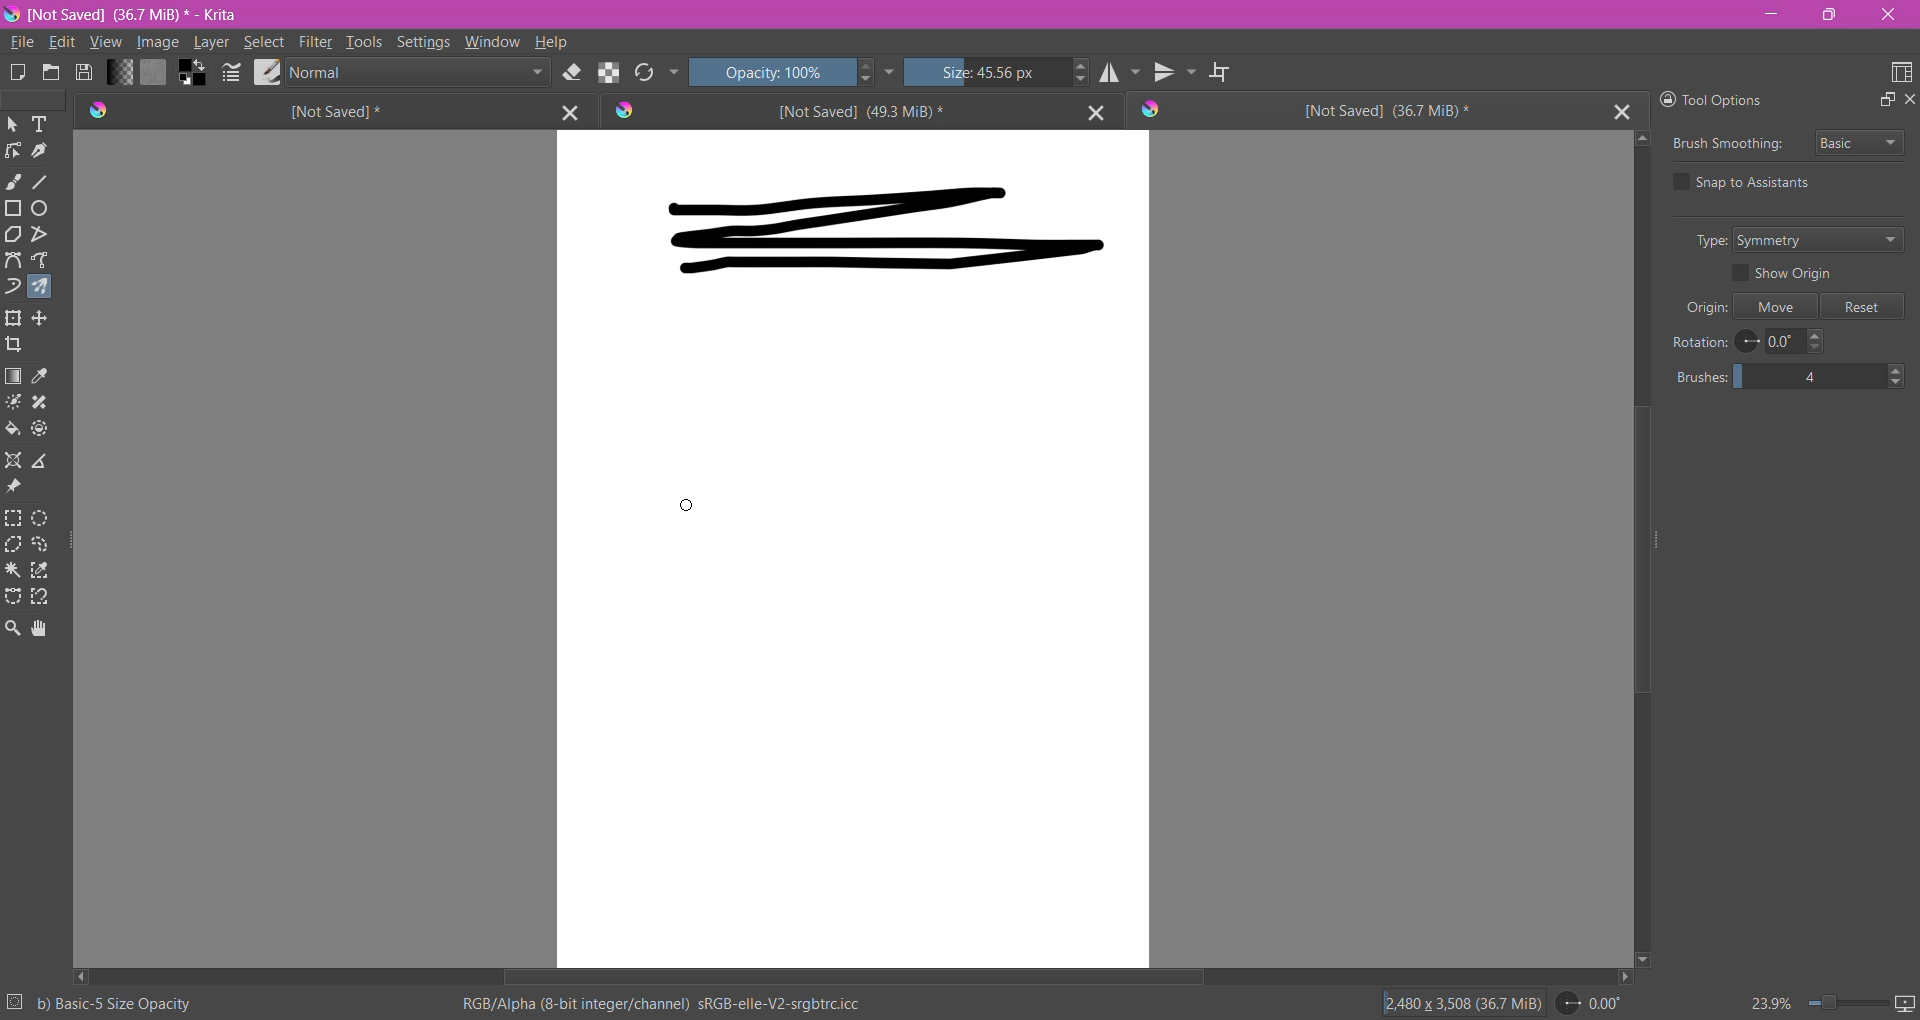 The height and width of the screenshot is (1020, 1920). Describe the element at coordinates (61, 42) in the screenshot. I see `Edit` at that location.